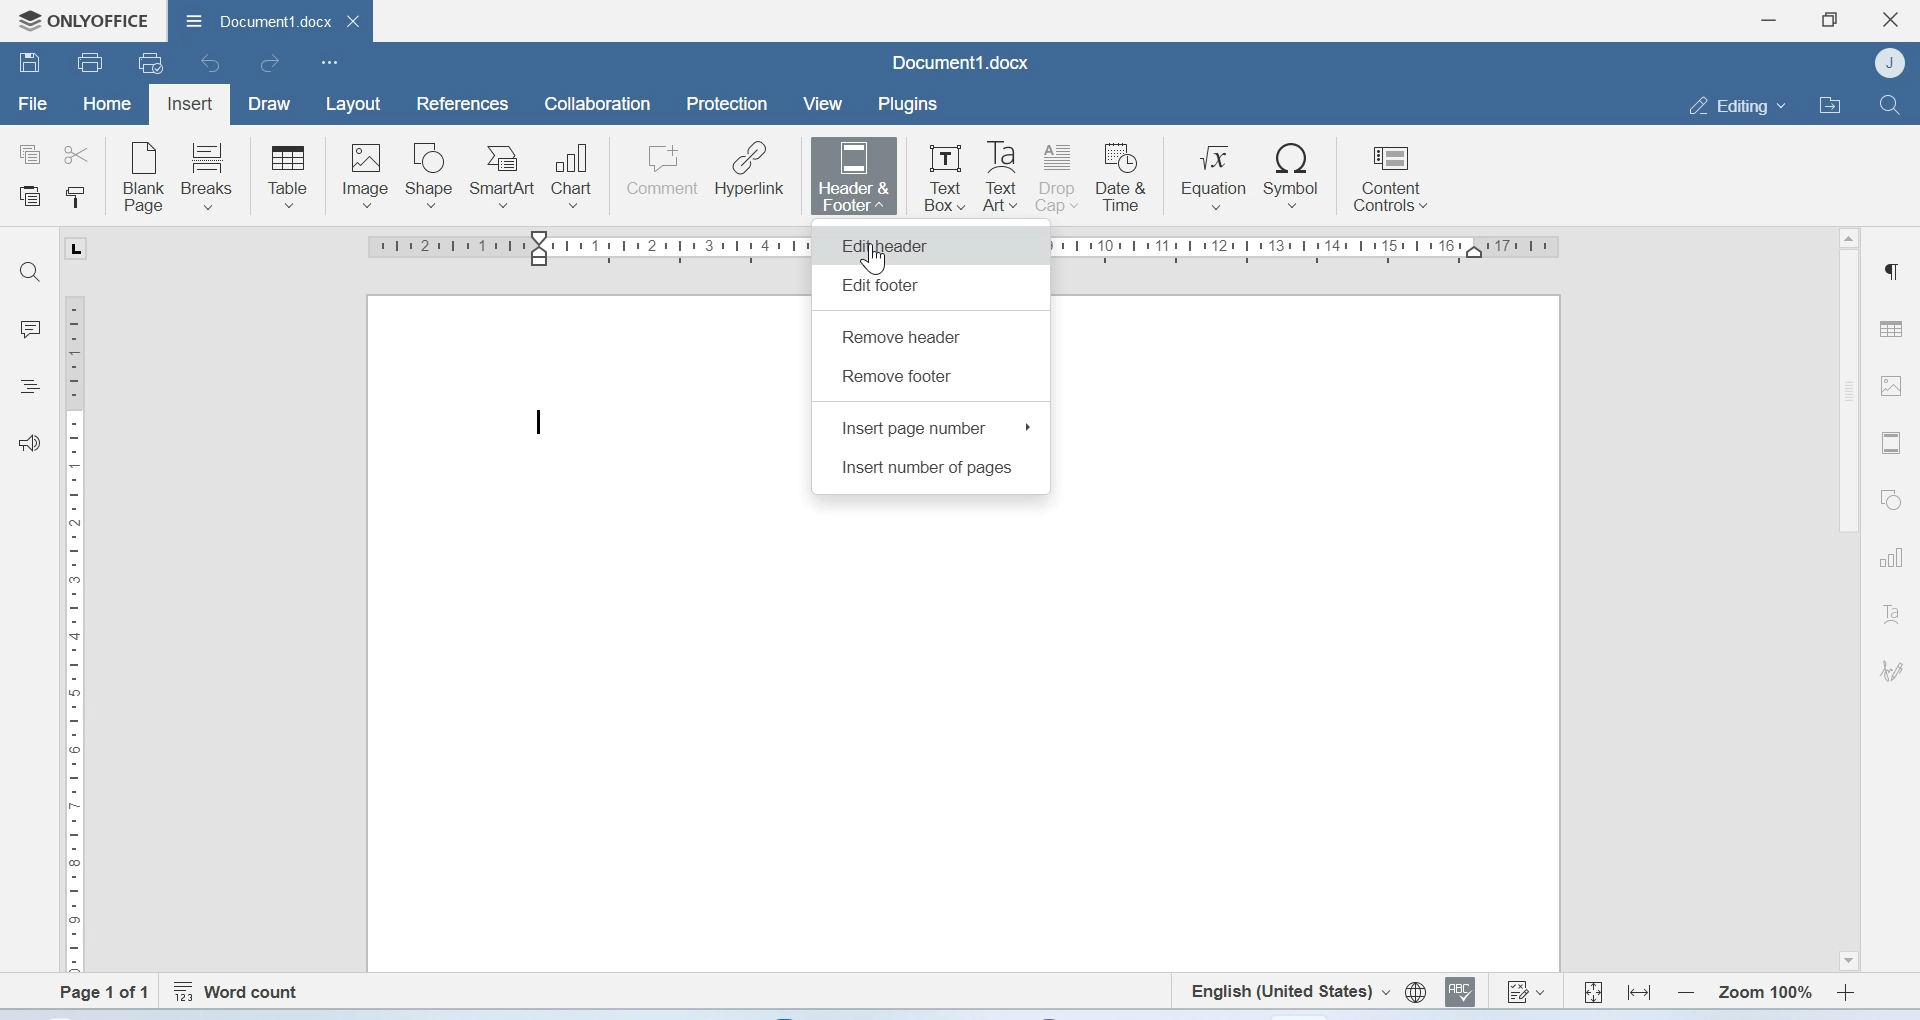 The image size is (1920, 1020). I want to click on cursor on edit header, so click(874, 259).